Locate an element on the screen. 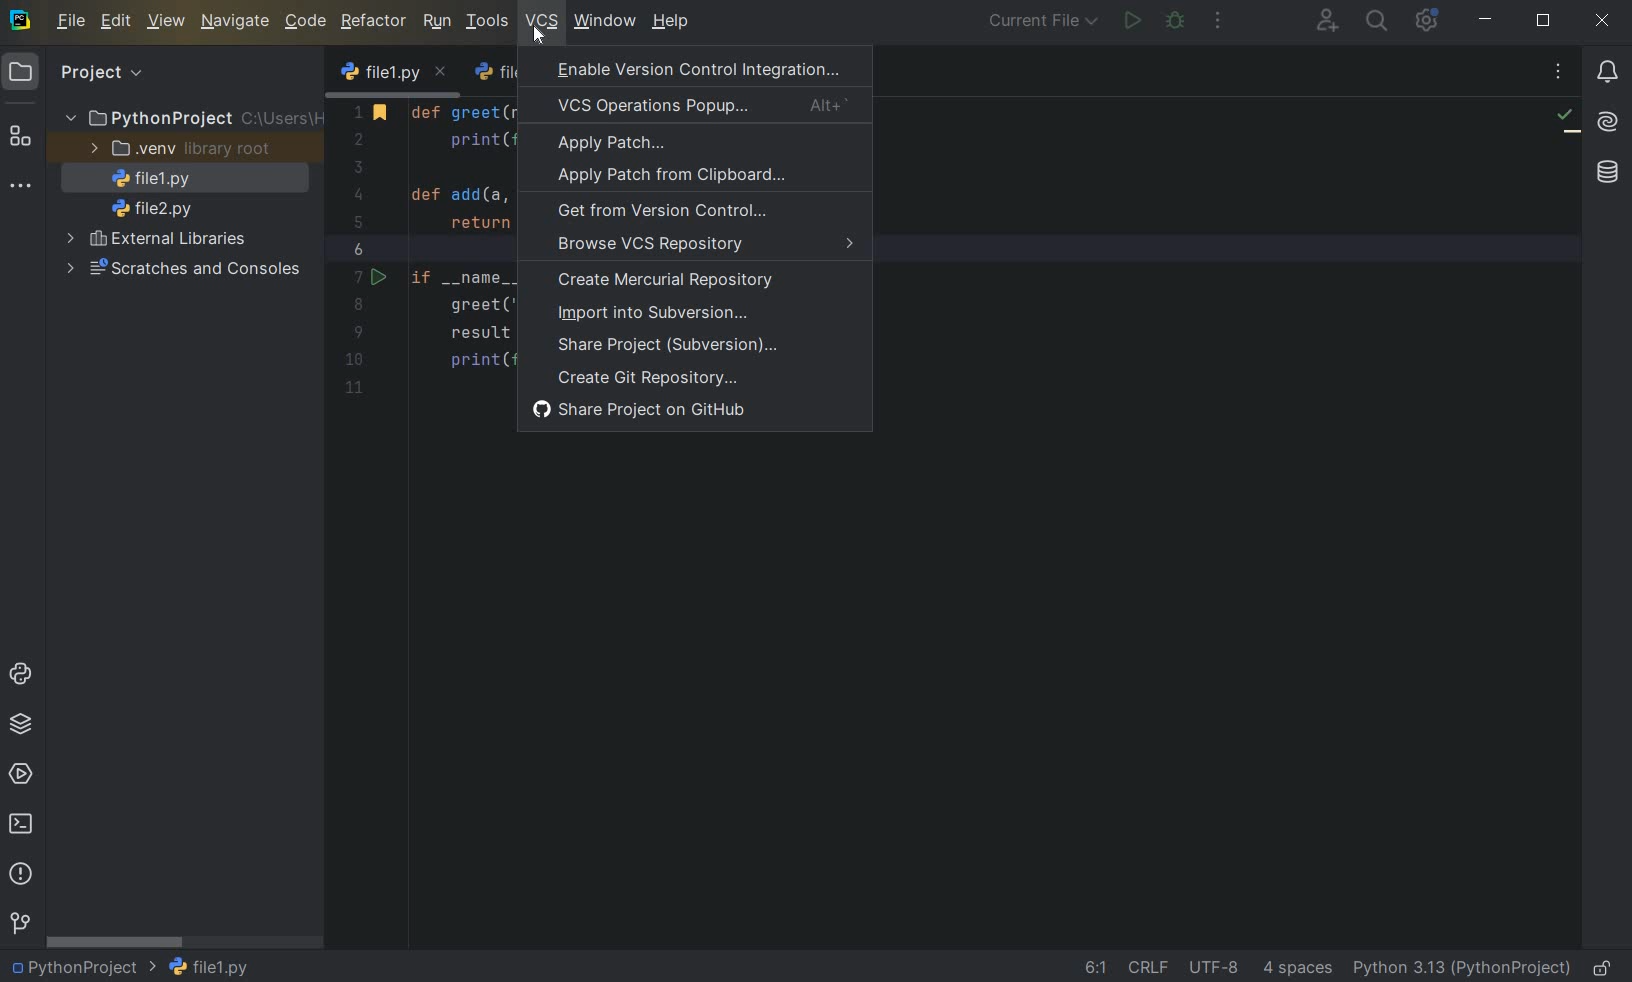 The width and height of the screenshot is (1632, 982). go to line is located at coordinates (1095, 968).